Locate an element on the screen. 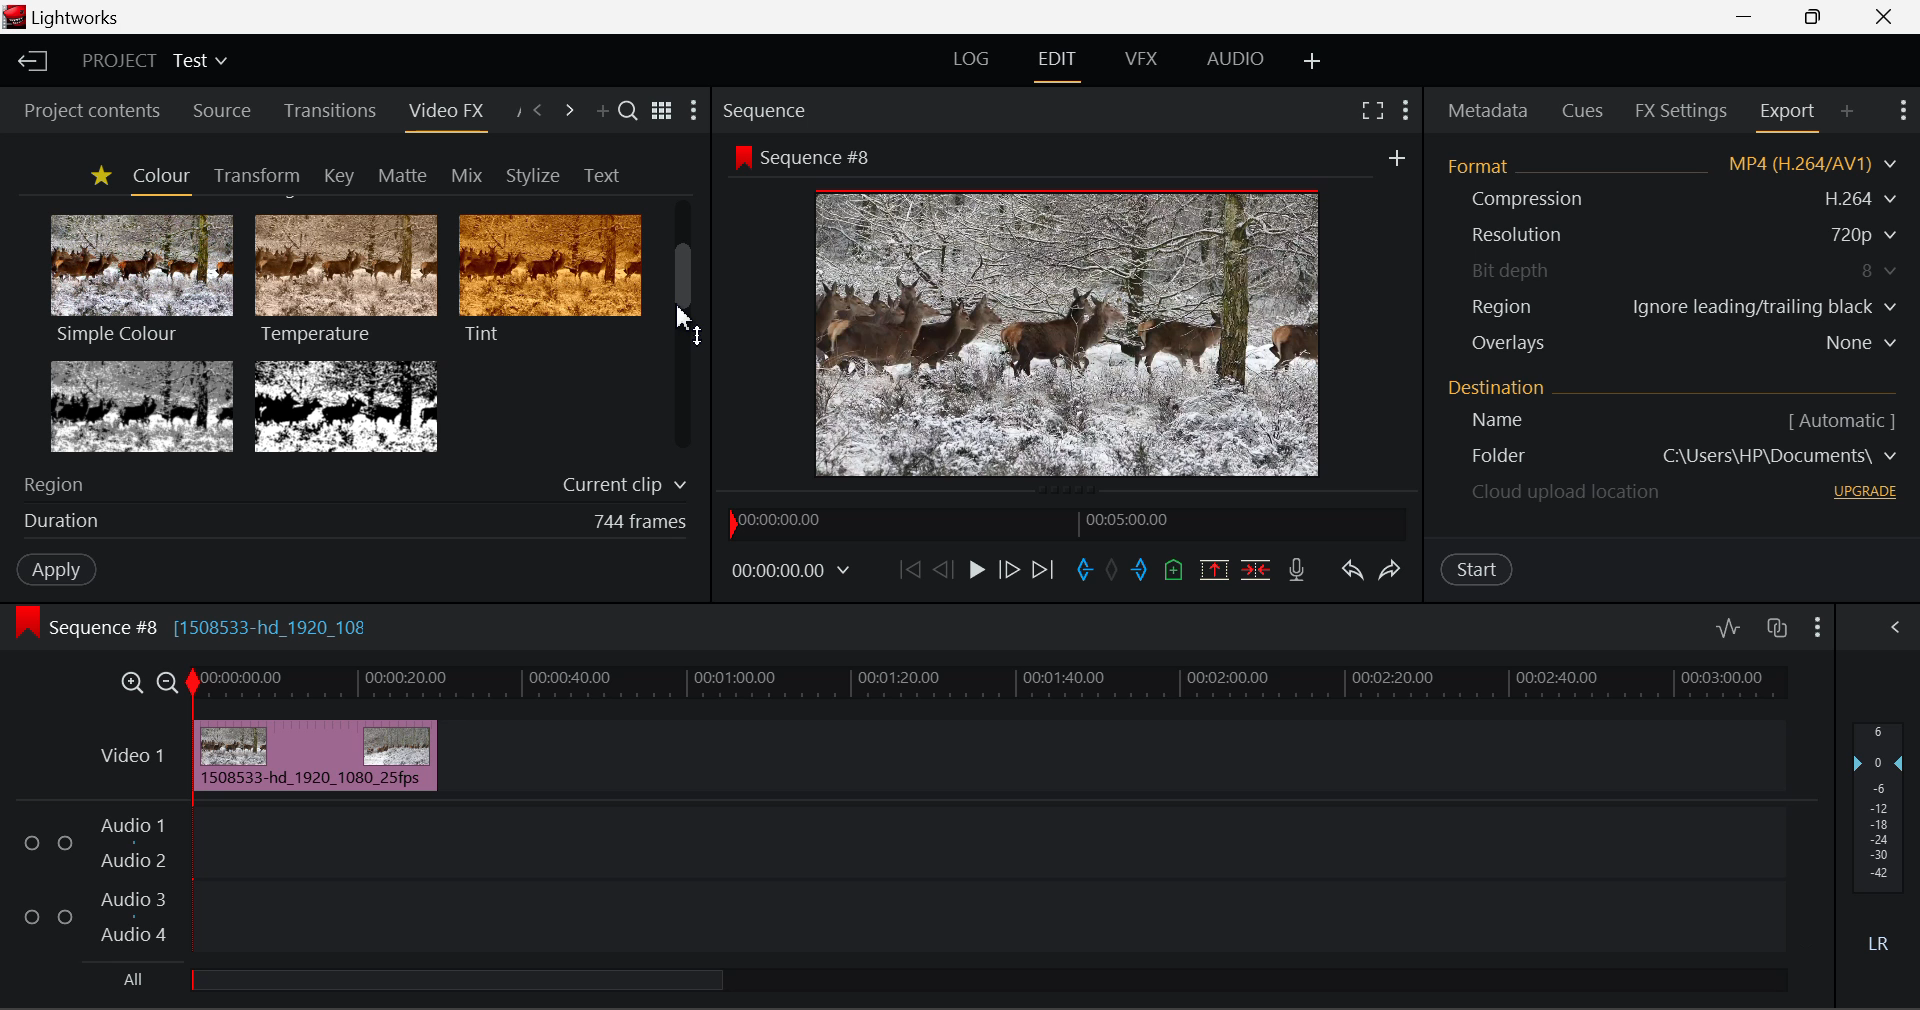 Image resolution: width=1920 pixels, height=1010 pixels. FX Settings is located at coordinates (1681, 110).